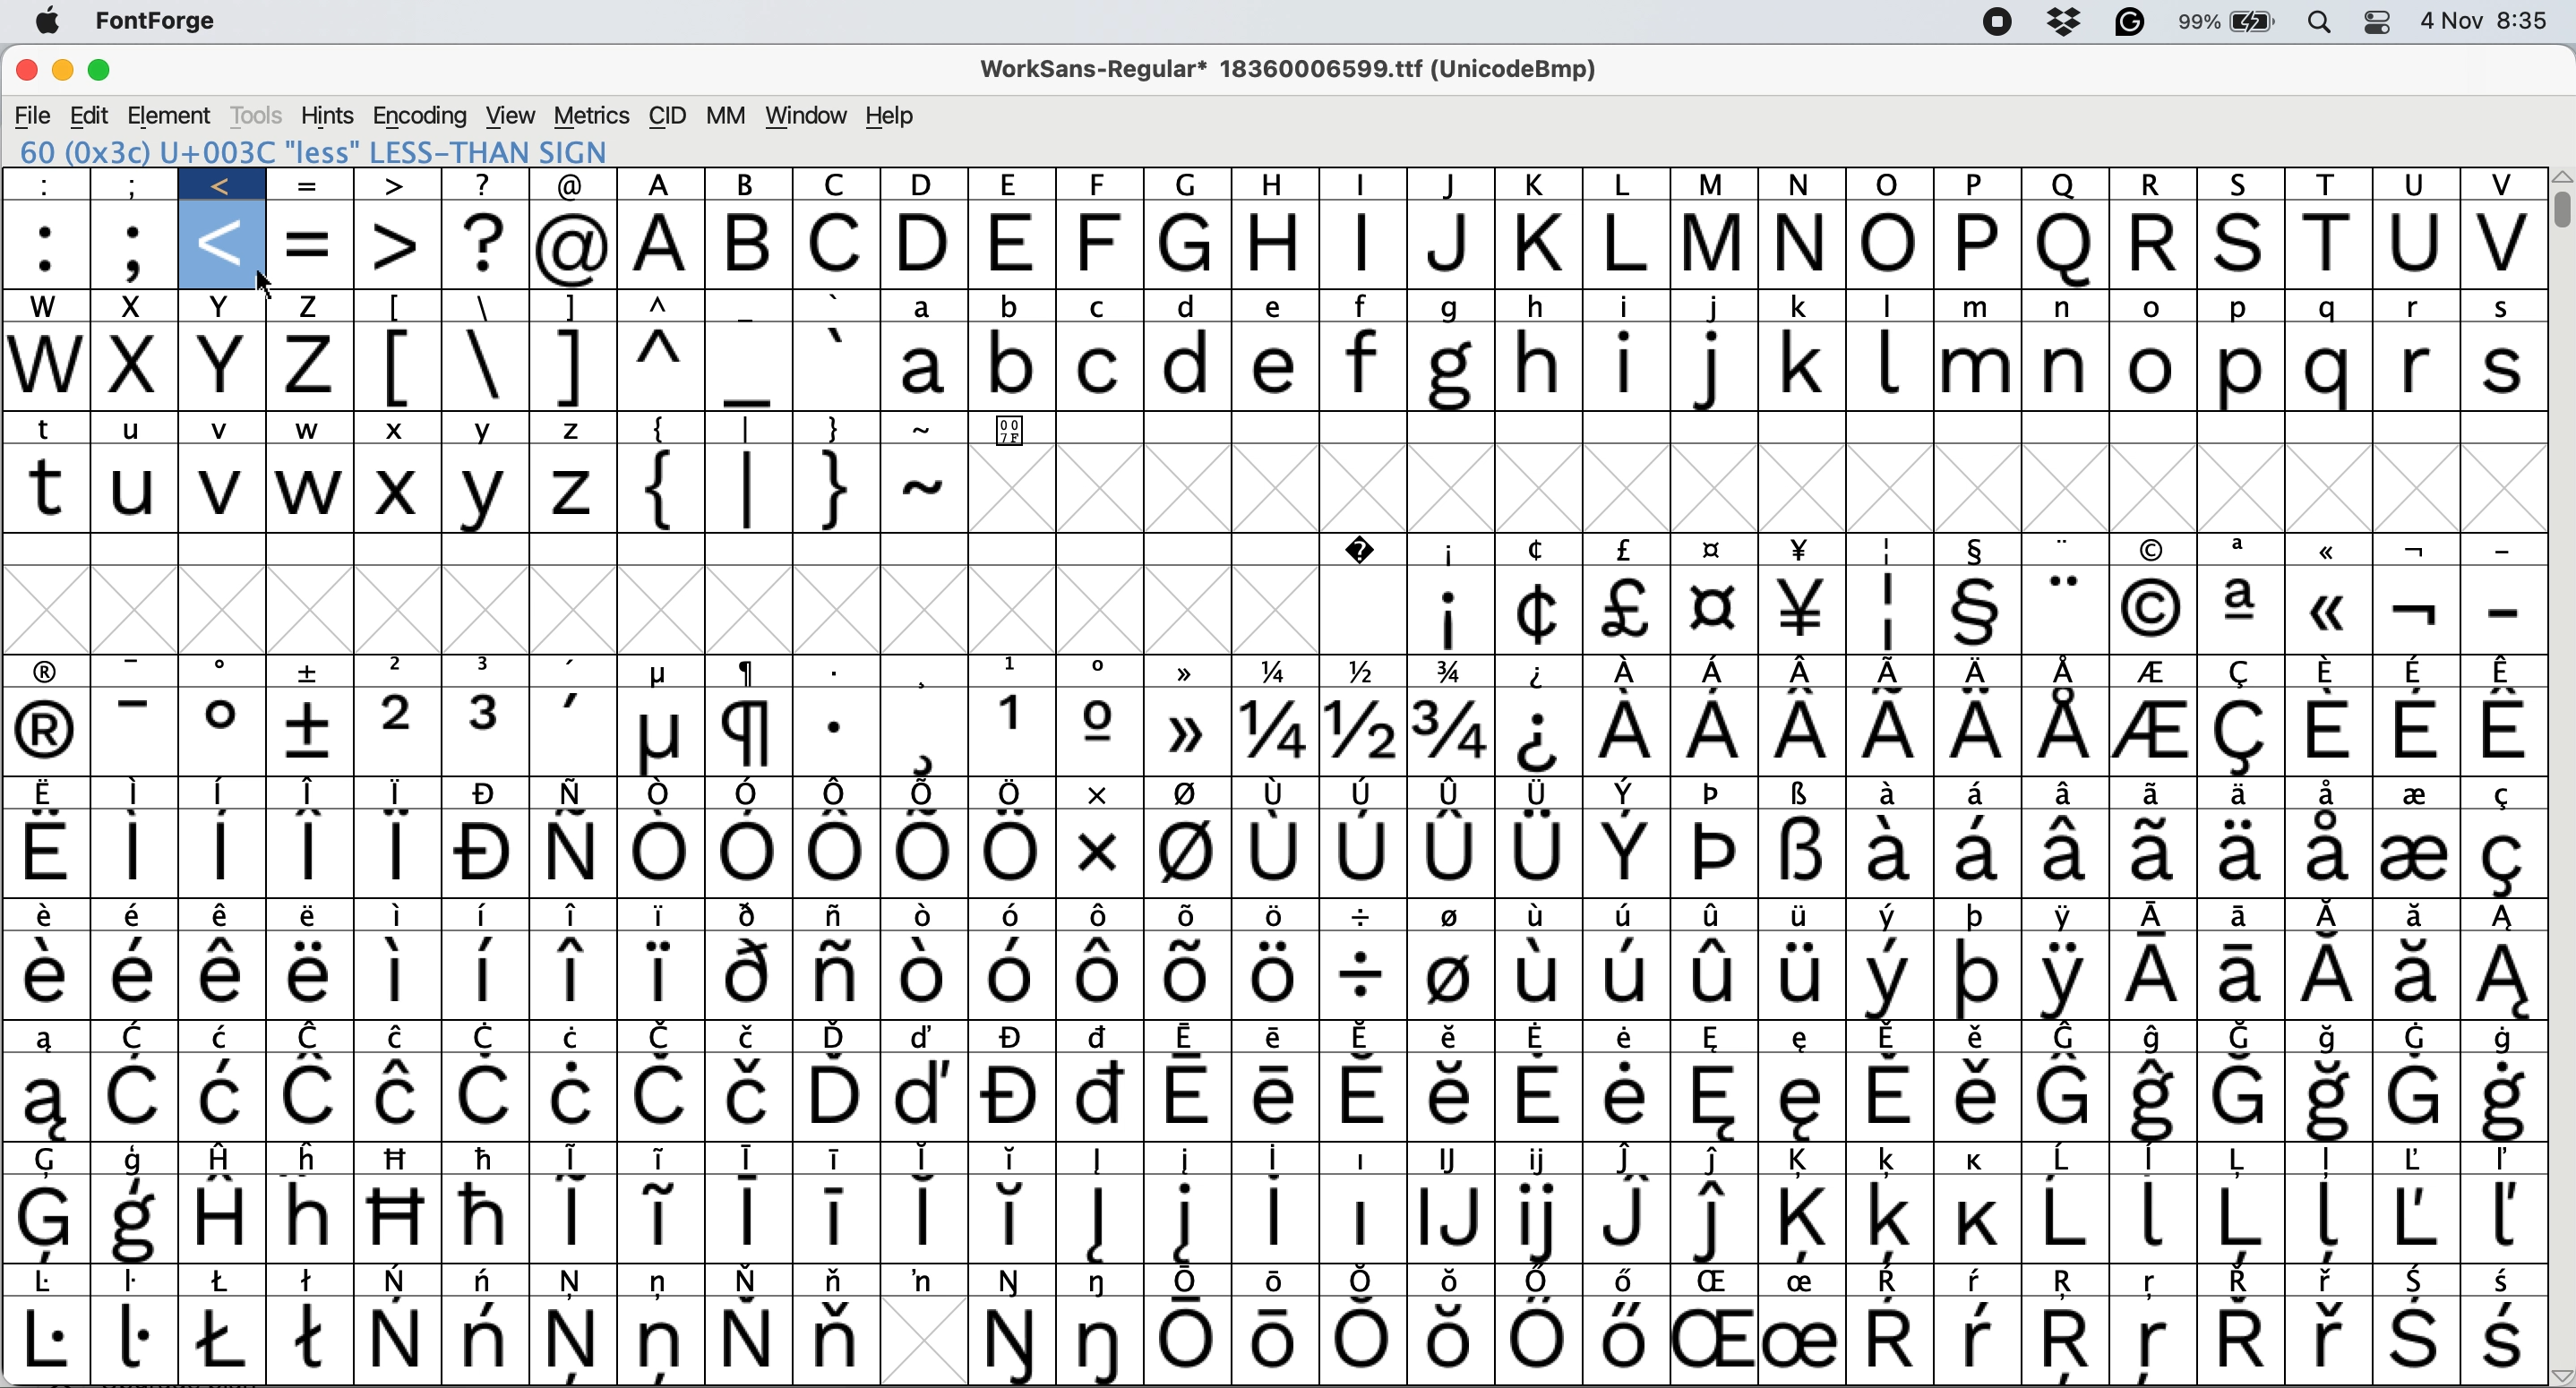  I want to click on Symbol, so click(1276, 857).